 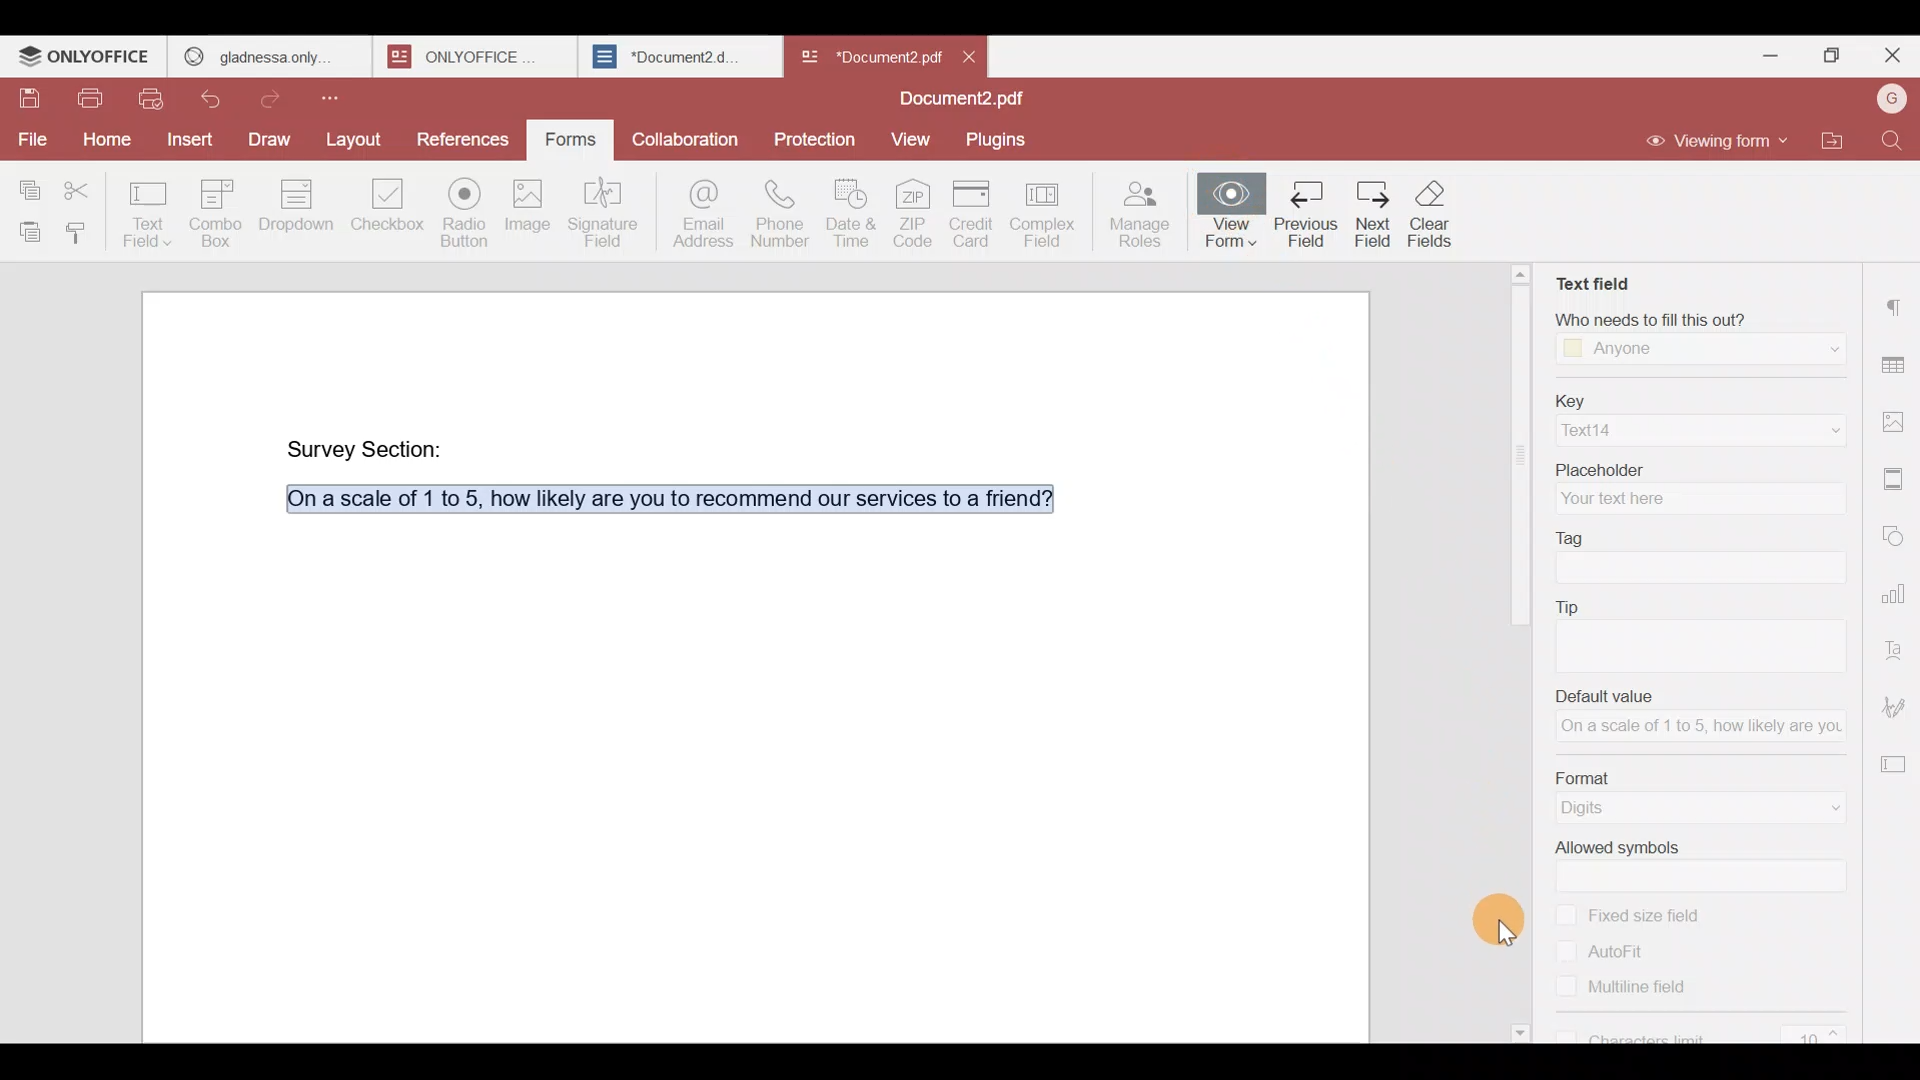 I want to click on Placeholder, so click(x=1699, y=464).